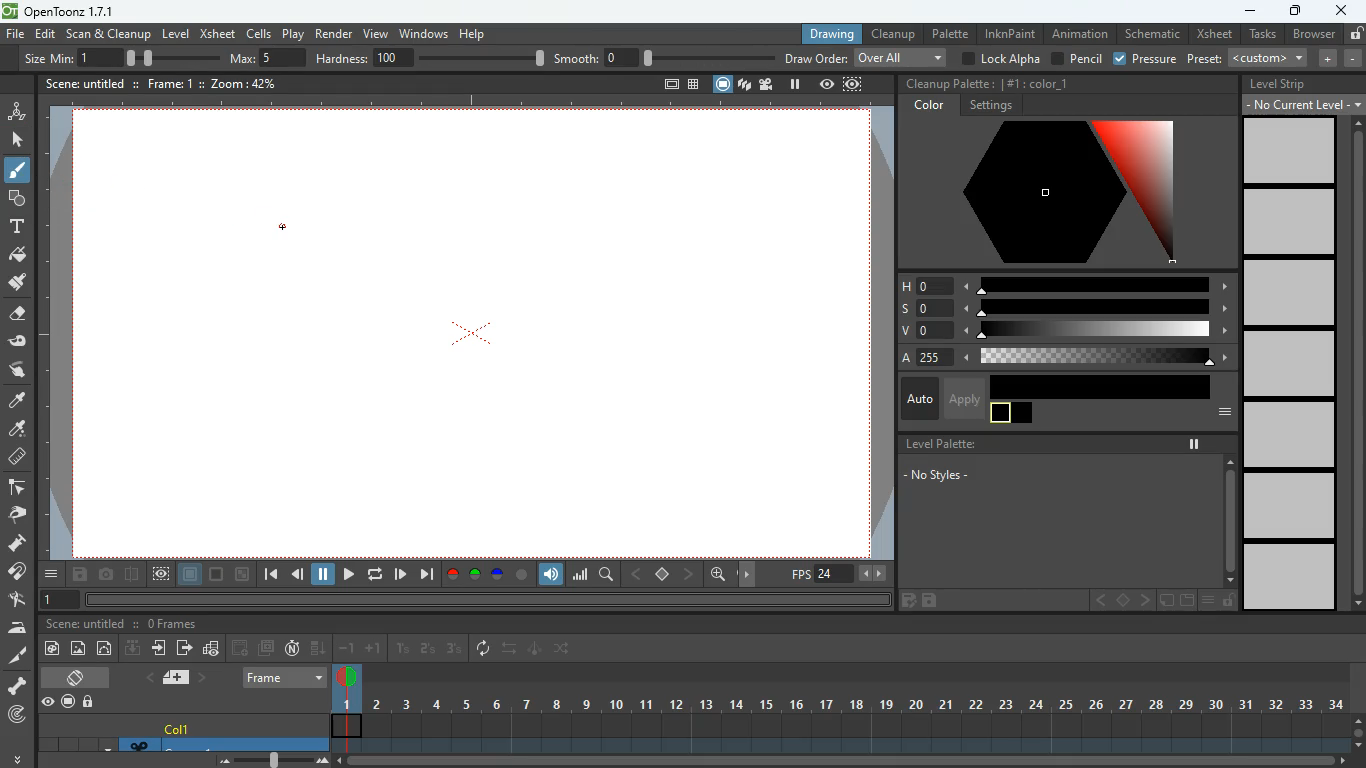 The image size is (1366, 768). What do you see at coordinates (15, 35) in the screenshot?
I see `file` at bounding box center [15, 35].